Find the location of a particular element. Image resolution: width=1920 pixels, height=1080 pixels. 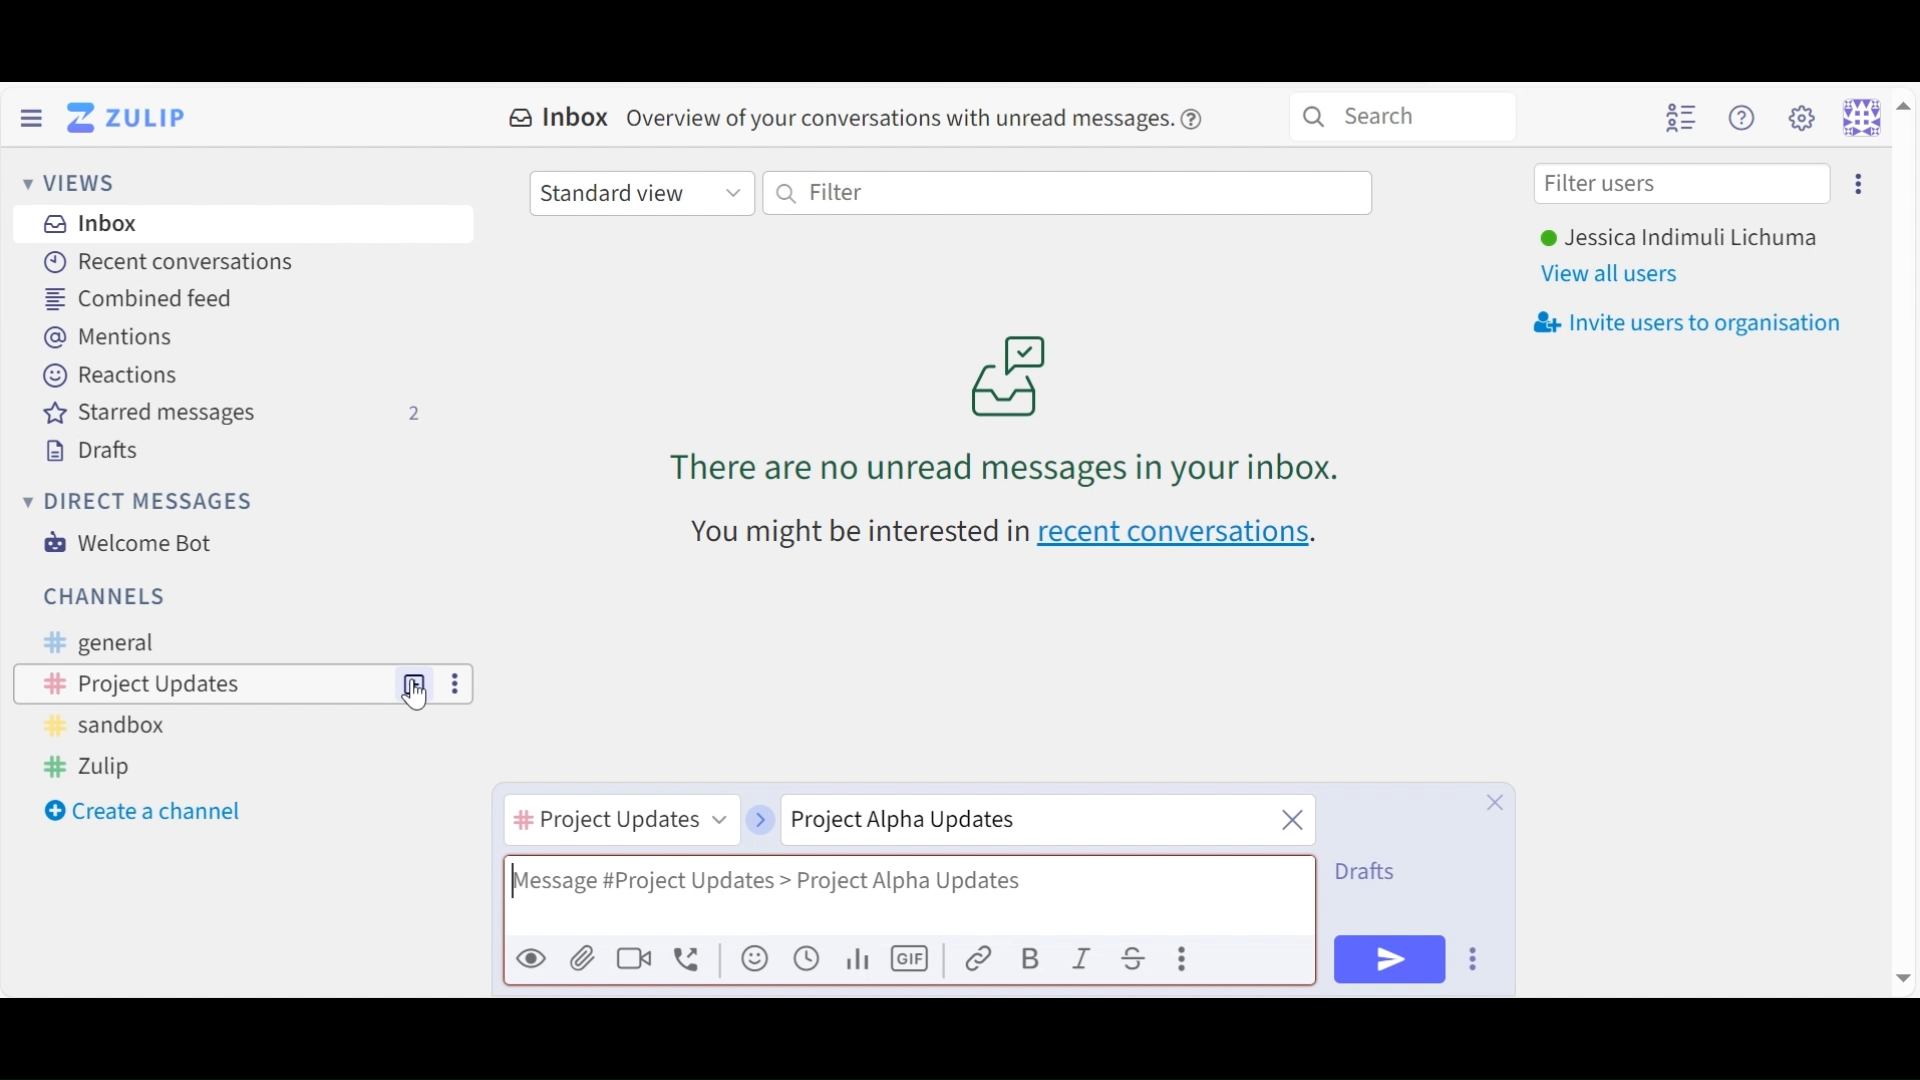

text is located at coordinates (856, 533).